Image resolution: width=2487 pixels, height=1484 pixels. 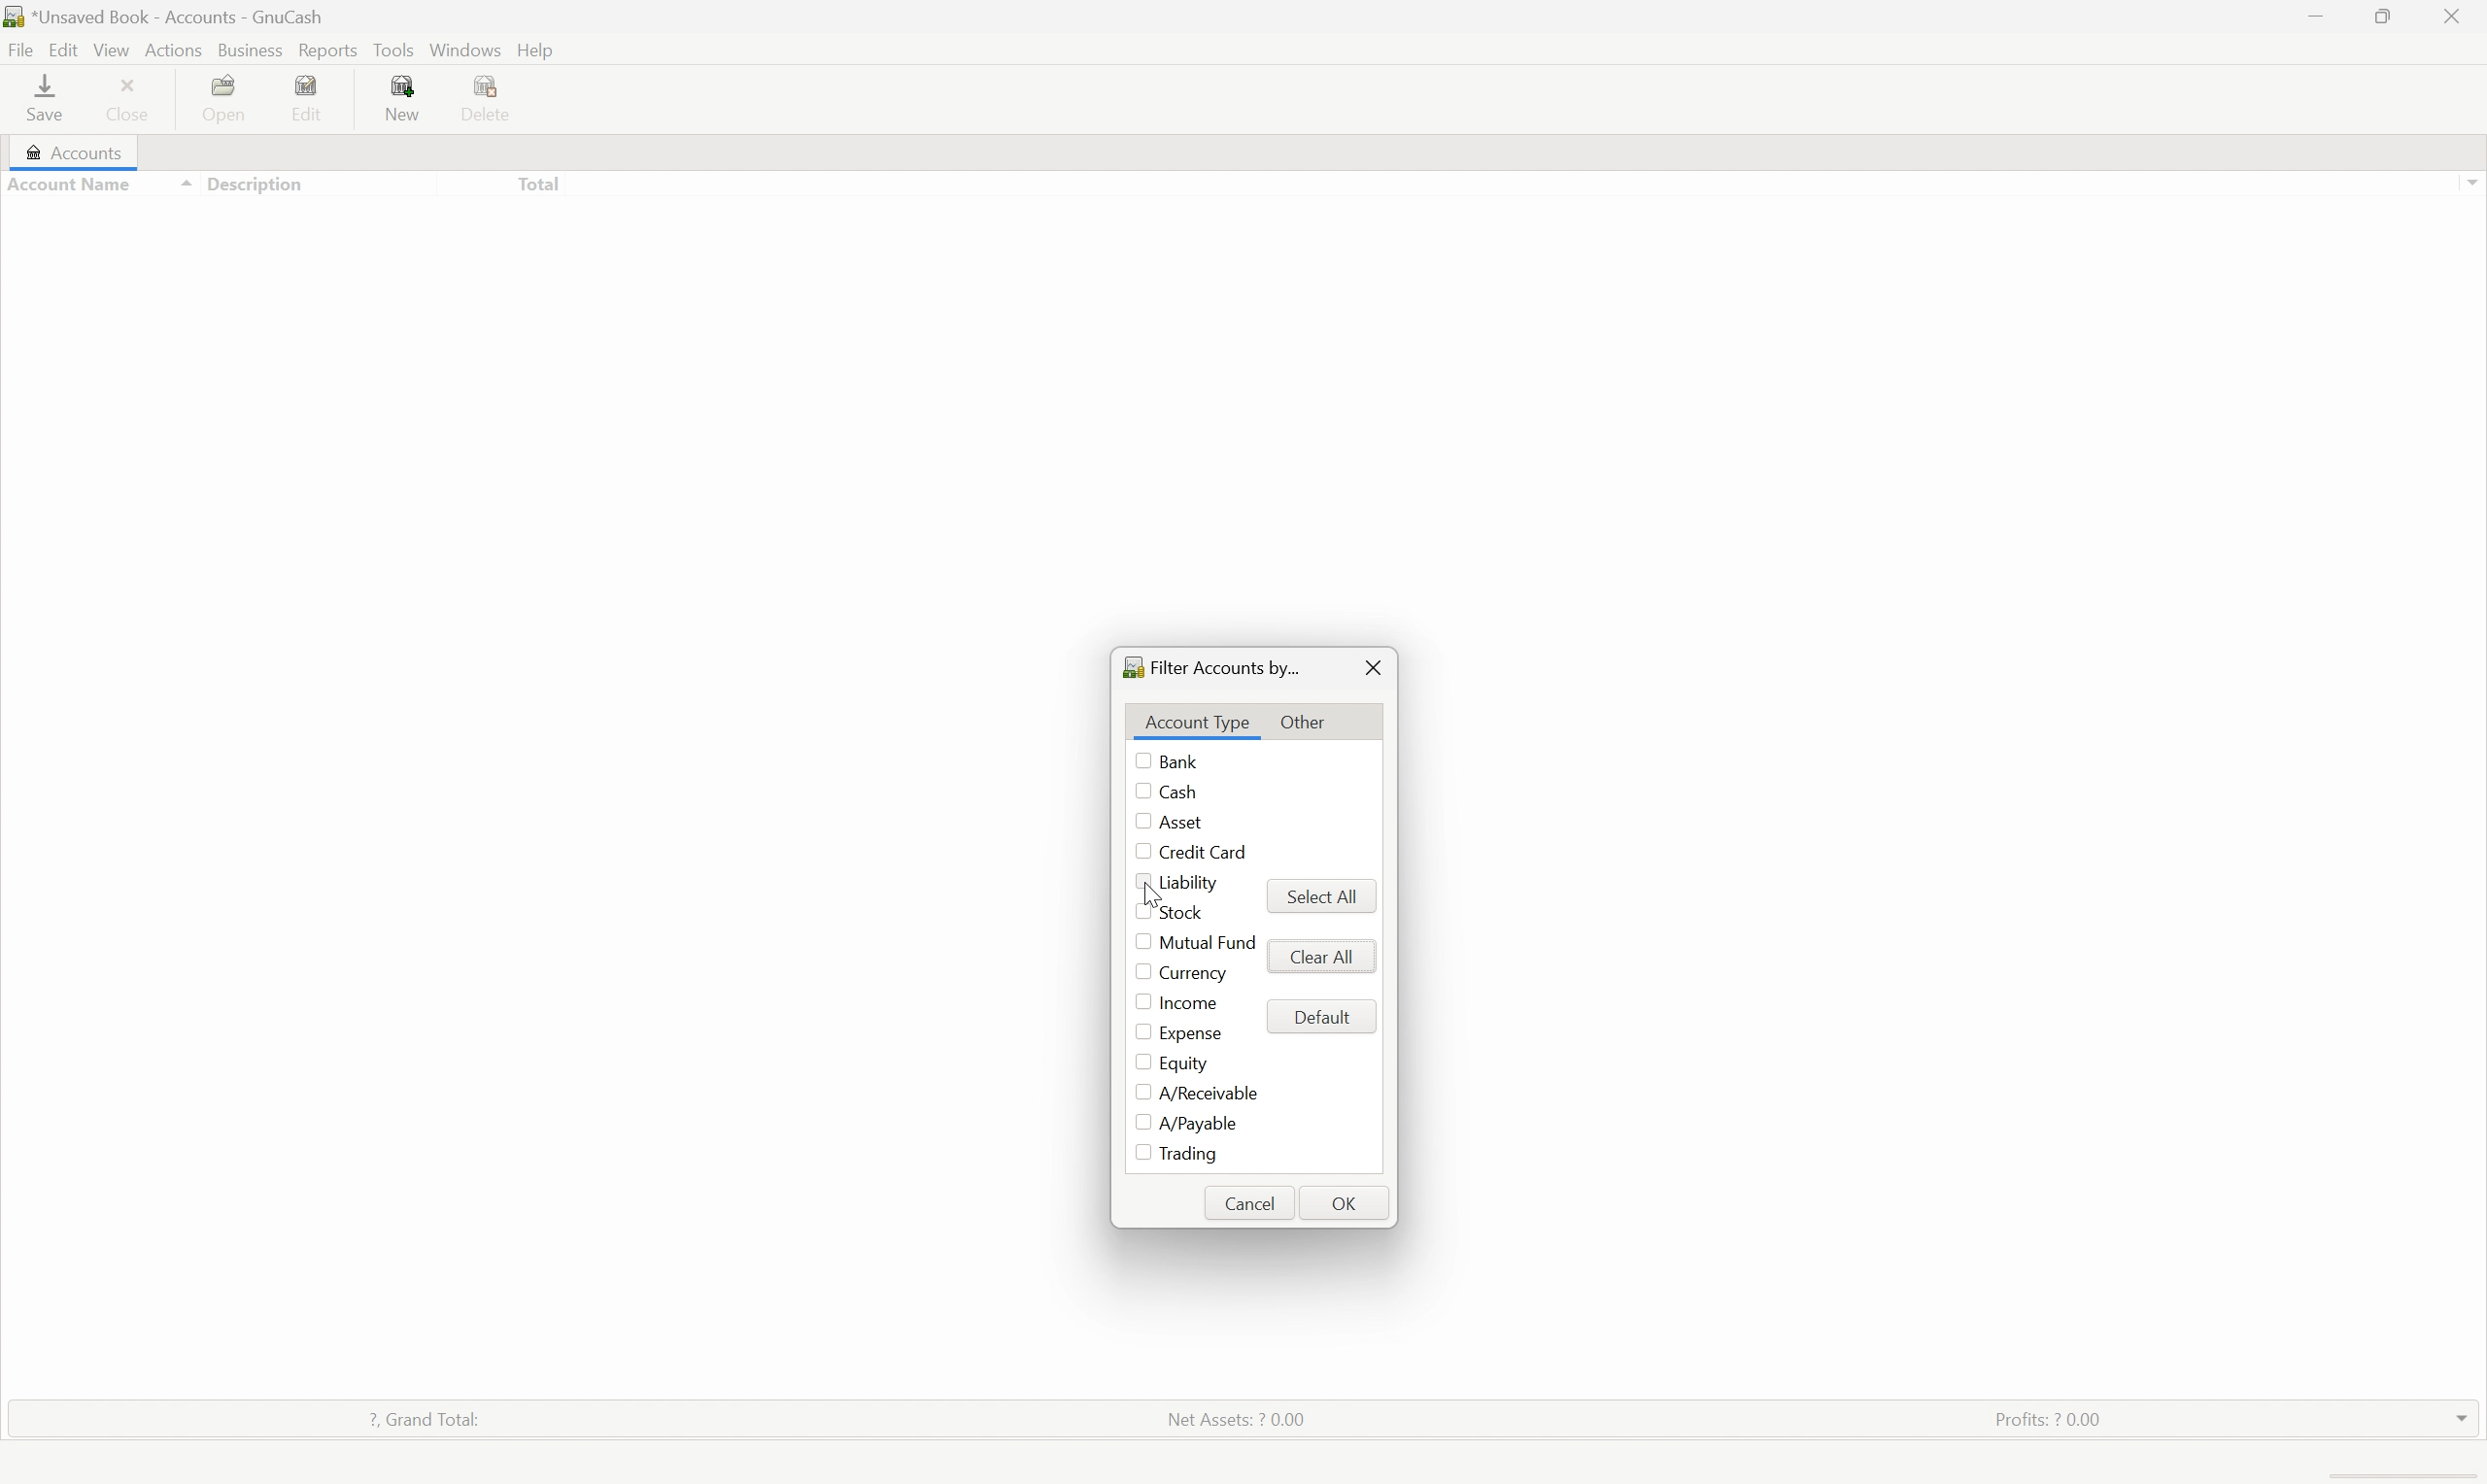 What do you see at coordinates (1199, 721) in the screenshot?
I see `Account Type` at bounding box center [1199, 721].